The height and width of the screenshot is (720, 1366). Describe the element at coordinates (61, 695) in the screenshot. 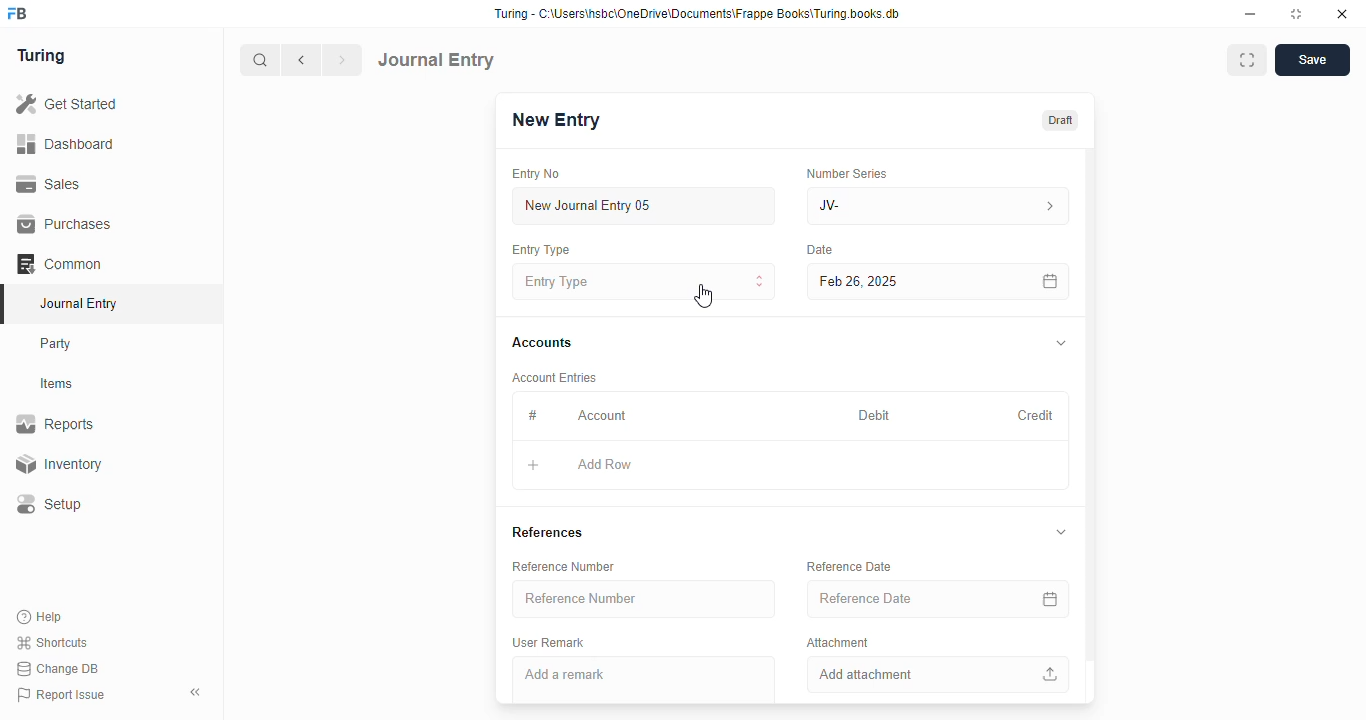

I see `report issue` at that location.